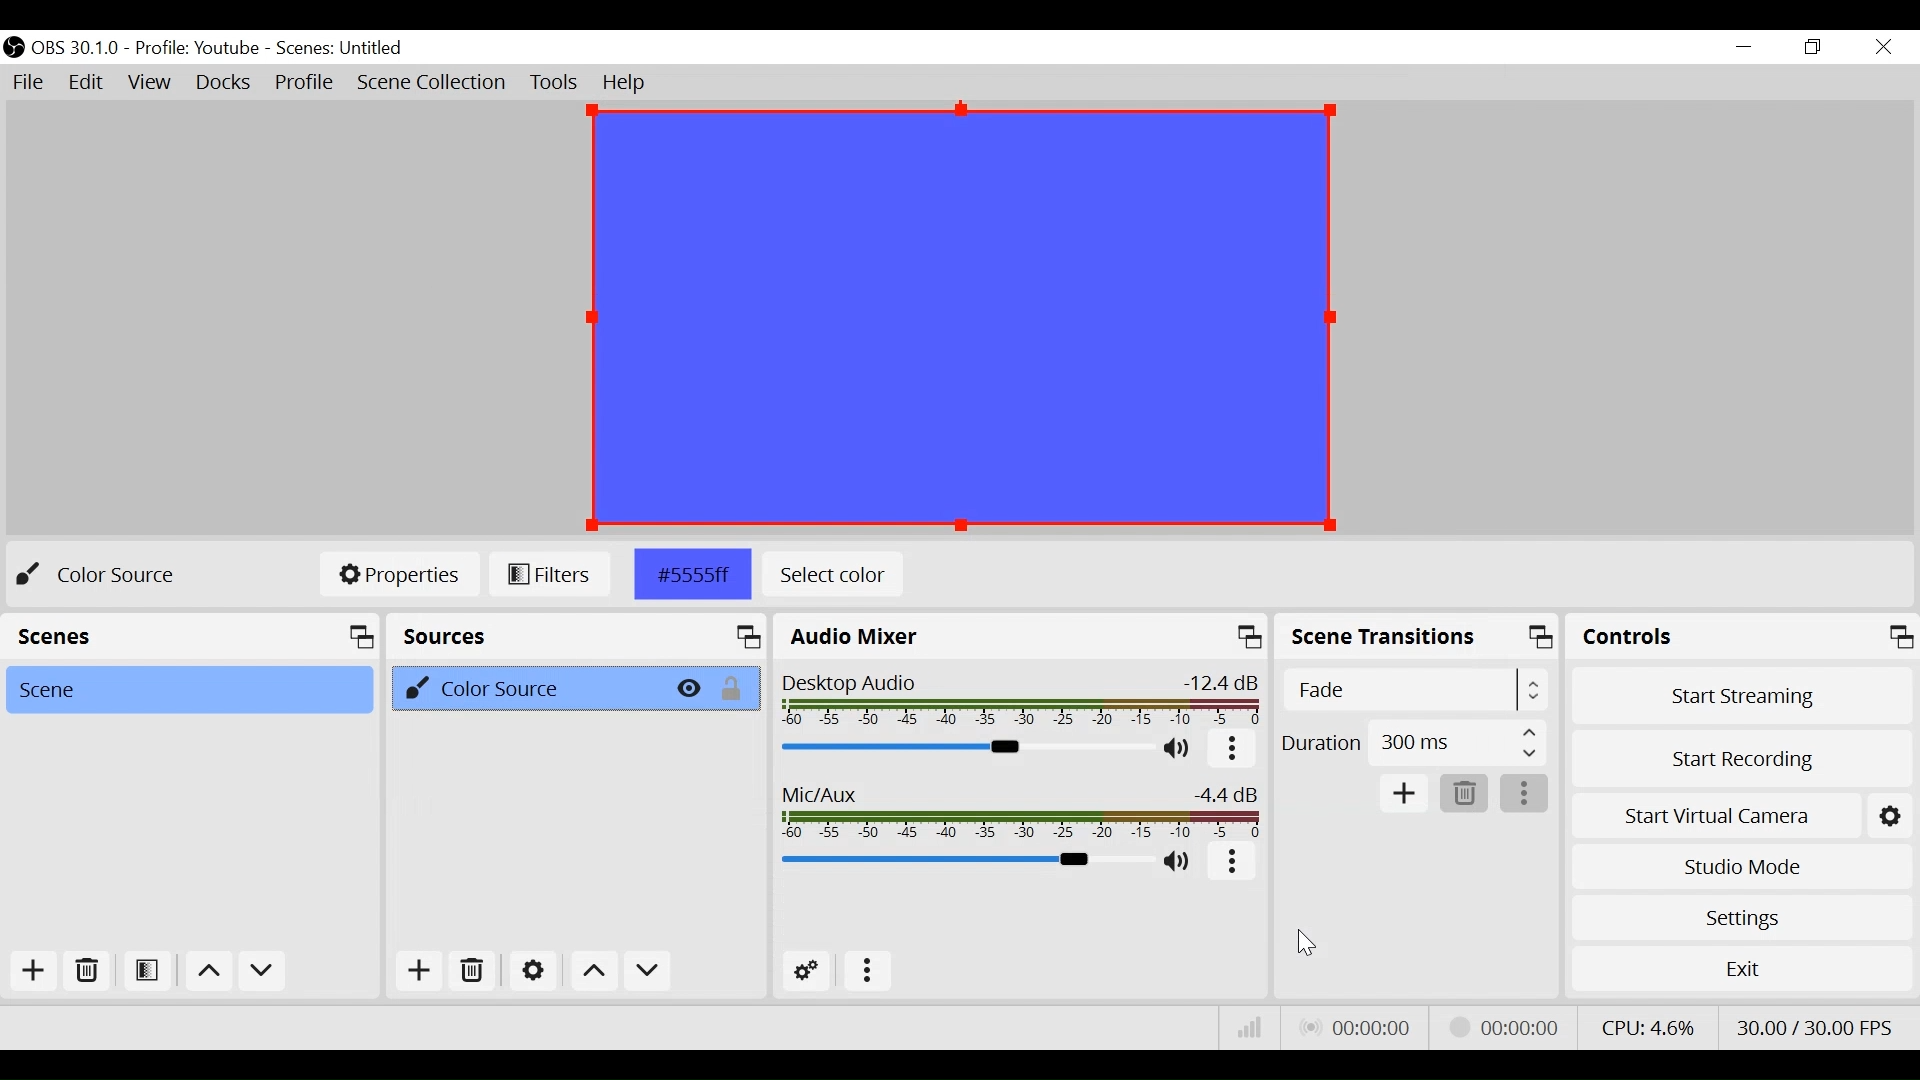 The width and height of the screenshot is (1920, 1080). I want to click on Delete, so click(88, 971).